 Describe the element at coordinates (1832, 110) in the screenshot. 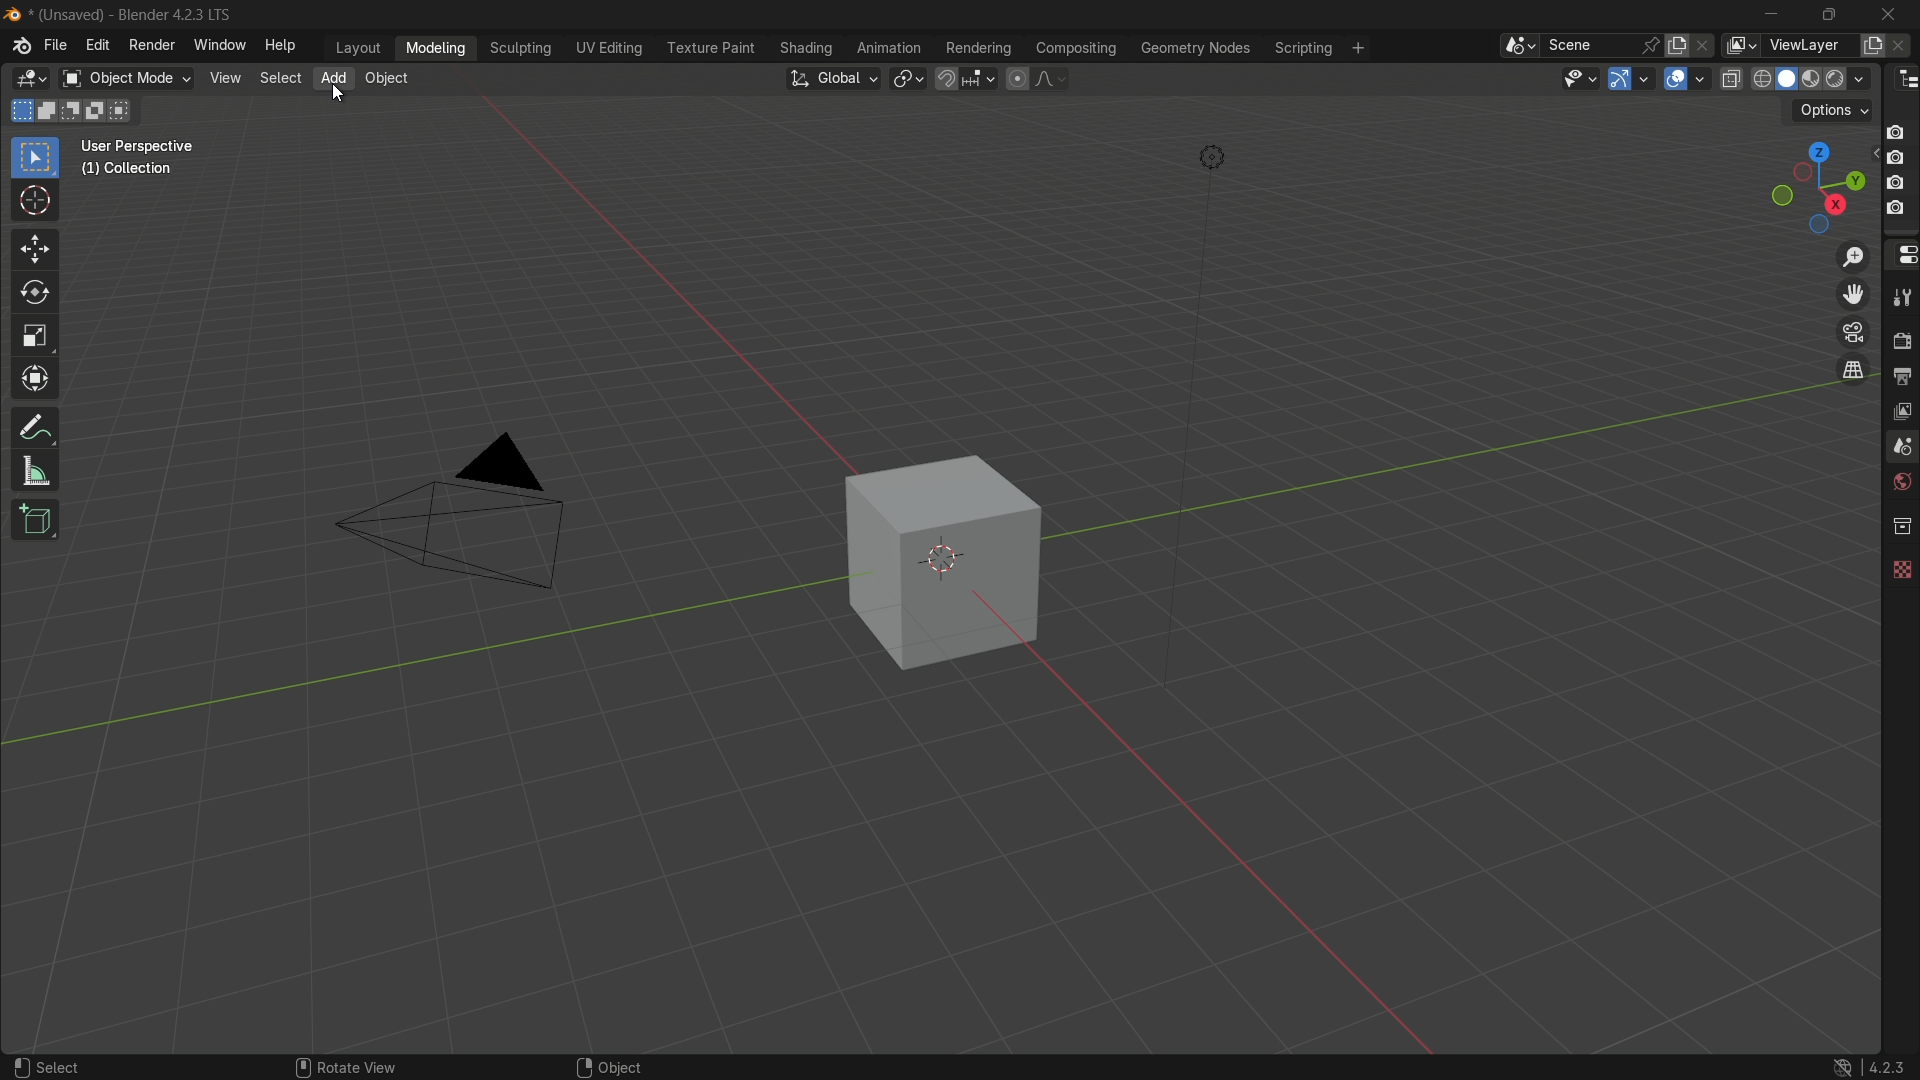

I see `options` at that location.